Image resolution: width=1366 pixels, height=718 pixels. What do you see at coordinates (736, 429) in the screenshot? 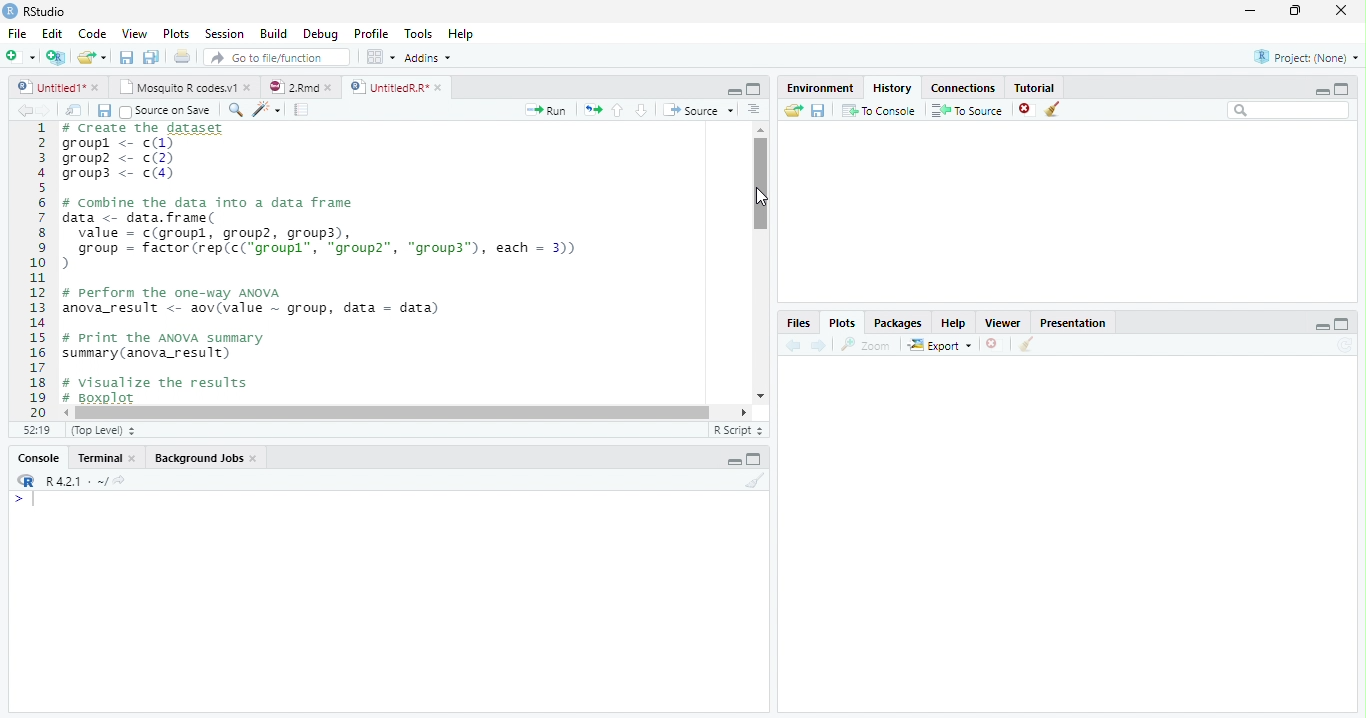
I see `R script` at bounding box center [736, 429].